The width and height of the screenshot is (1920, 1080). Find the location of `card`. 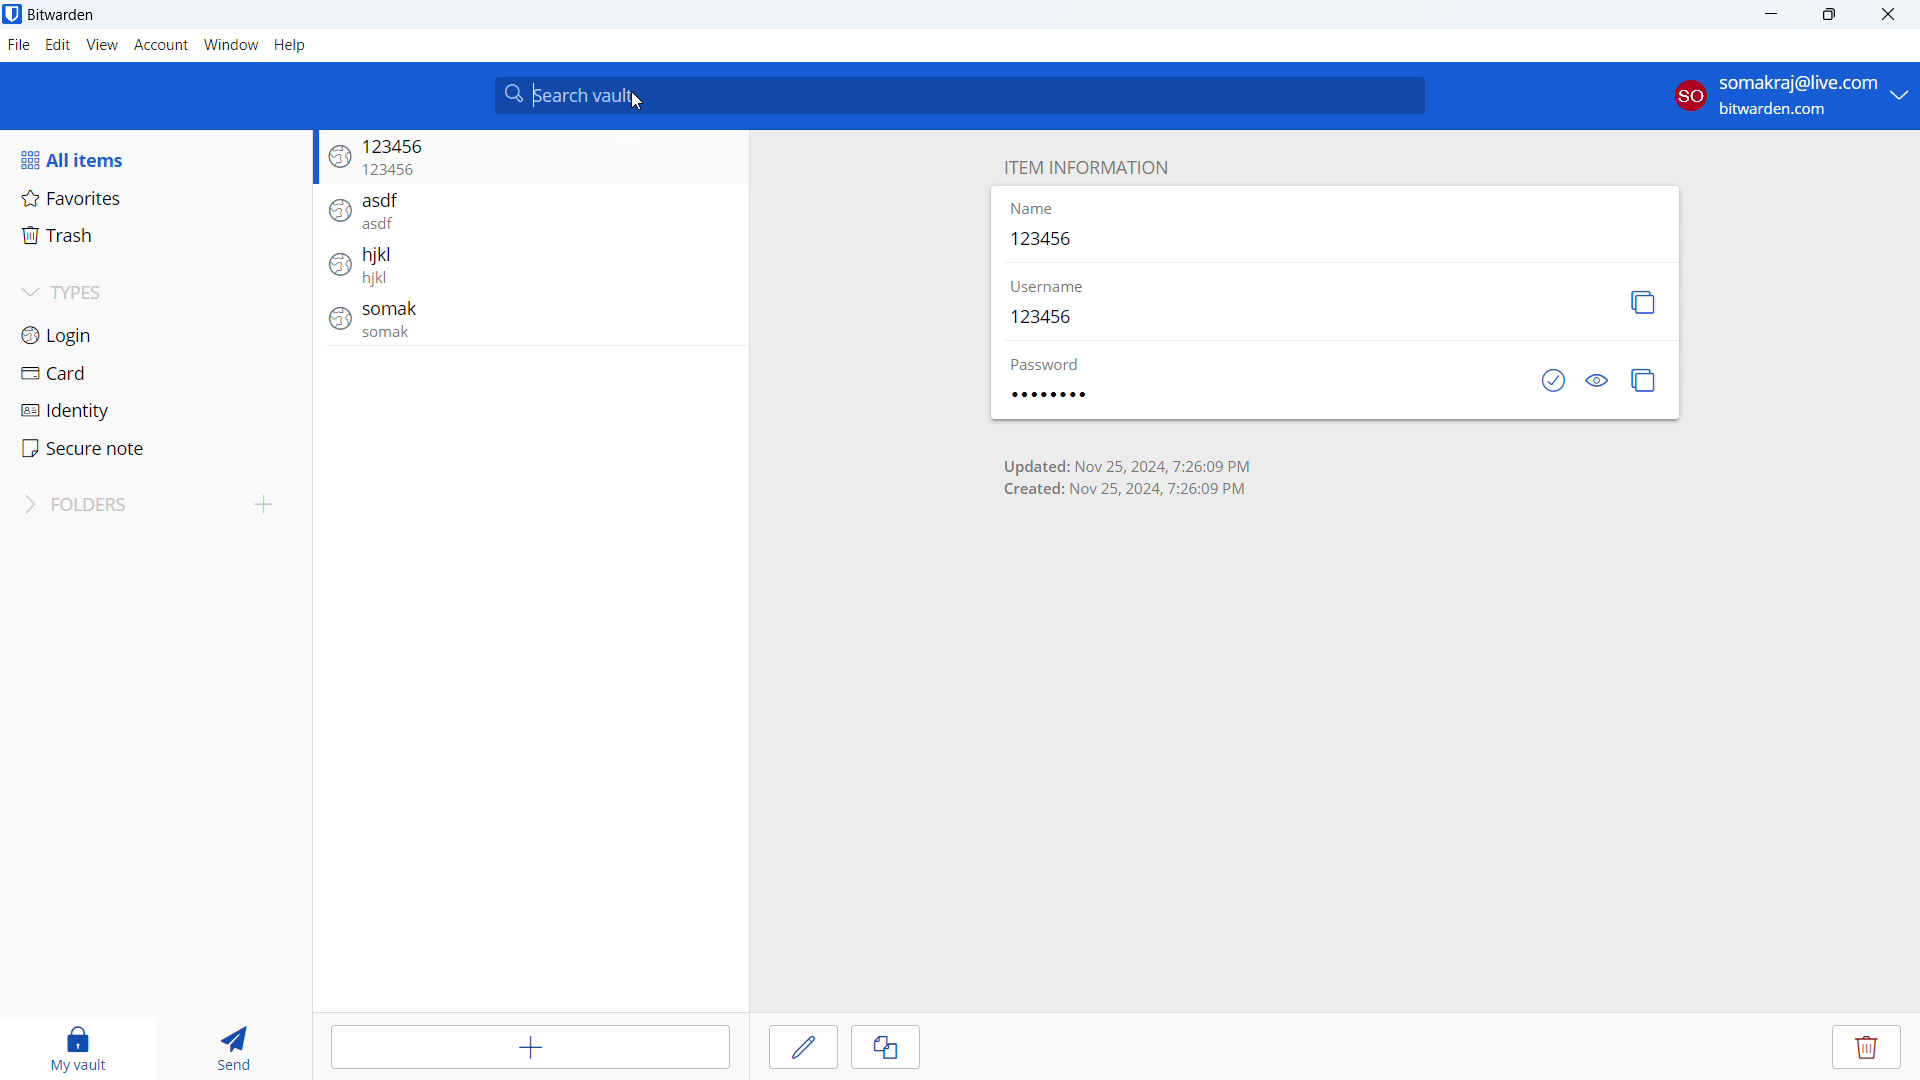

card is located at coordinates (155, 372).